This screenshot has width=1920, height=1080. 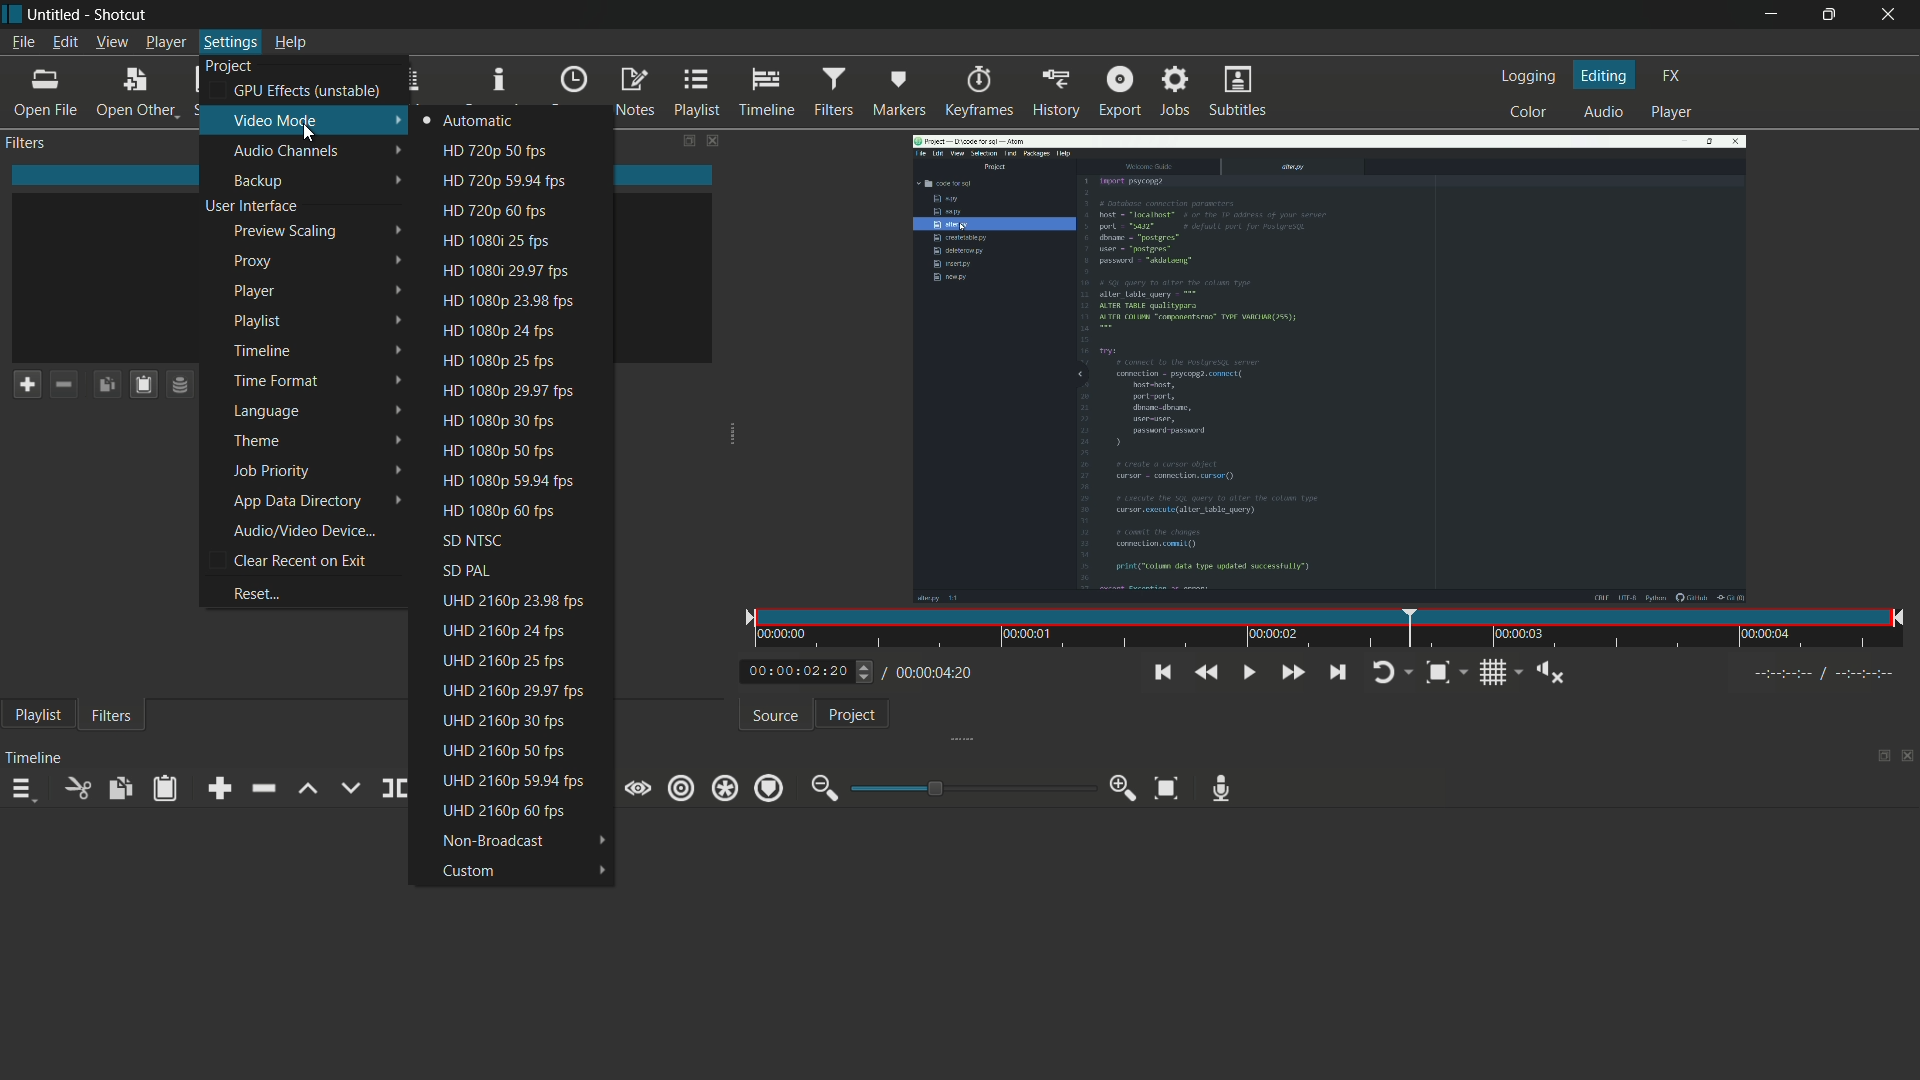 What do you see at coordinates (291, 44) in the screenshot?
I see `help menu` at bounding box center [291, 44].